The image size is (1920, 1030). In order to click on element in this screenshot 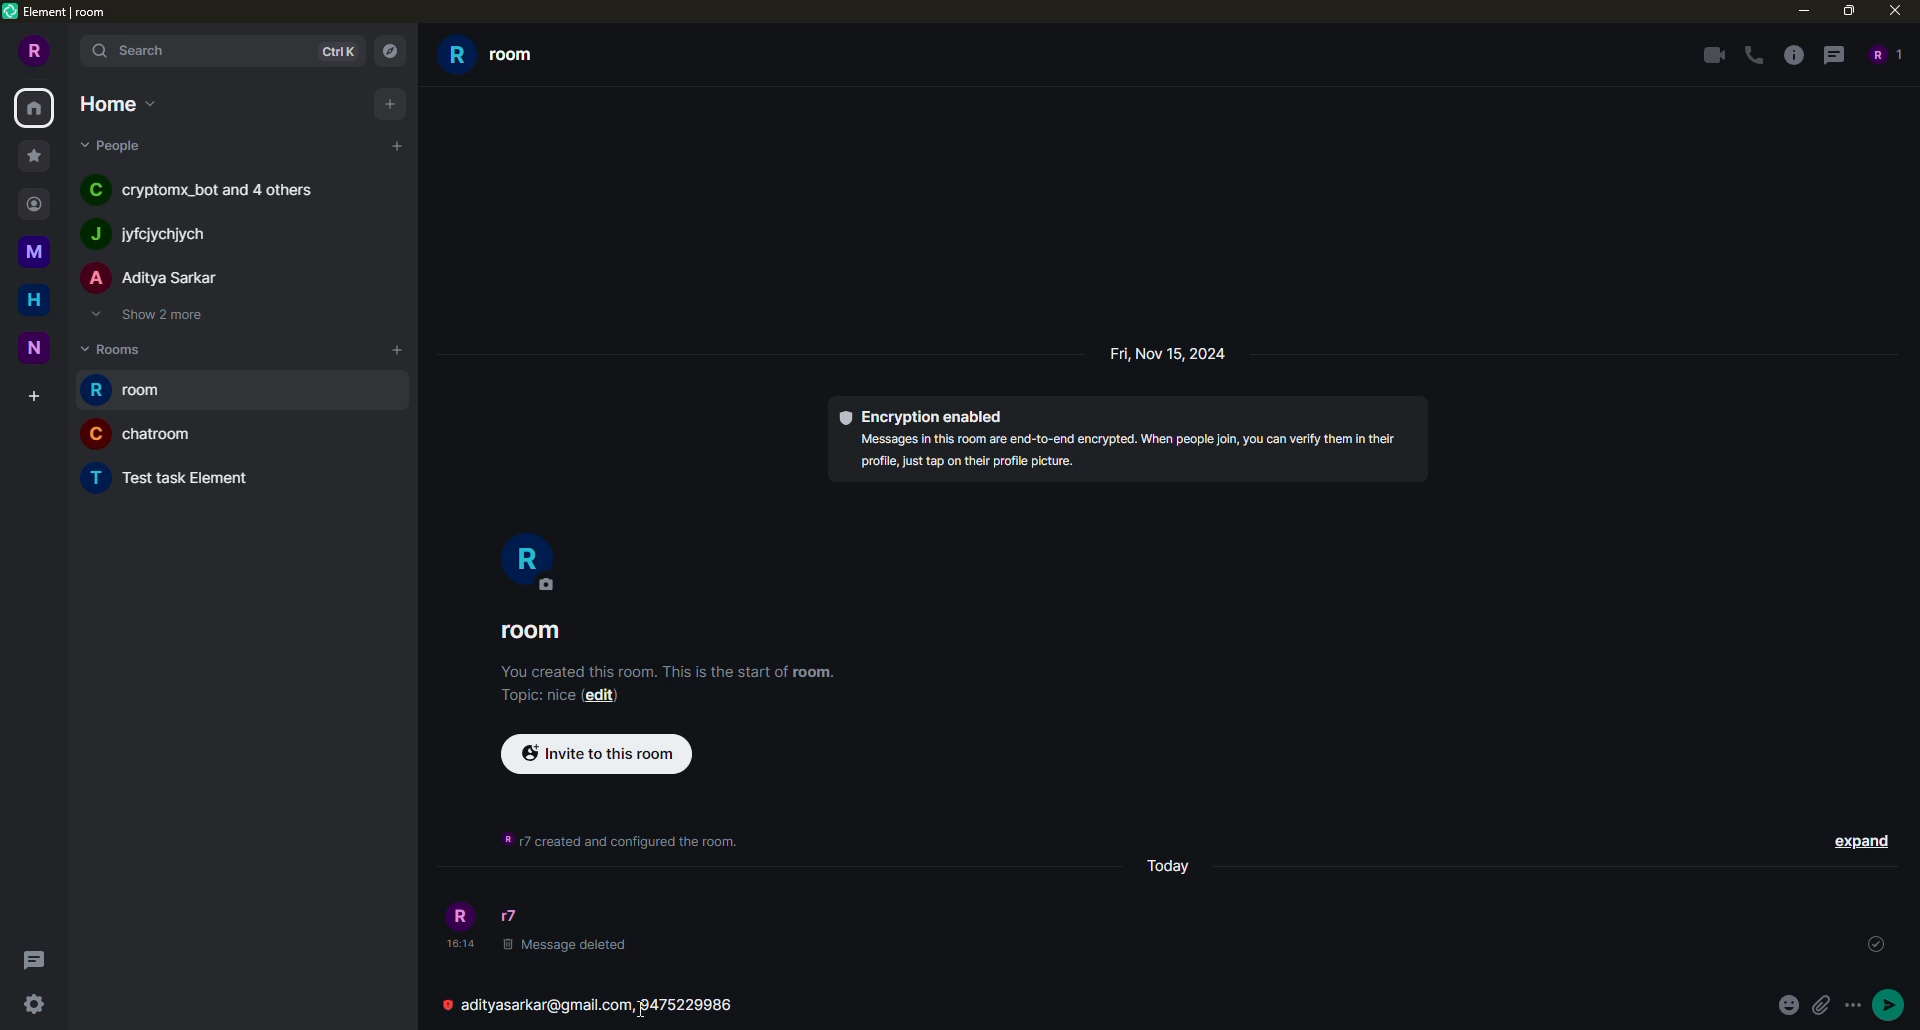, I will do `click(62, 15)`.